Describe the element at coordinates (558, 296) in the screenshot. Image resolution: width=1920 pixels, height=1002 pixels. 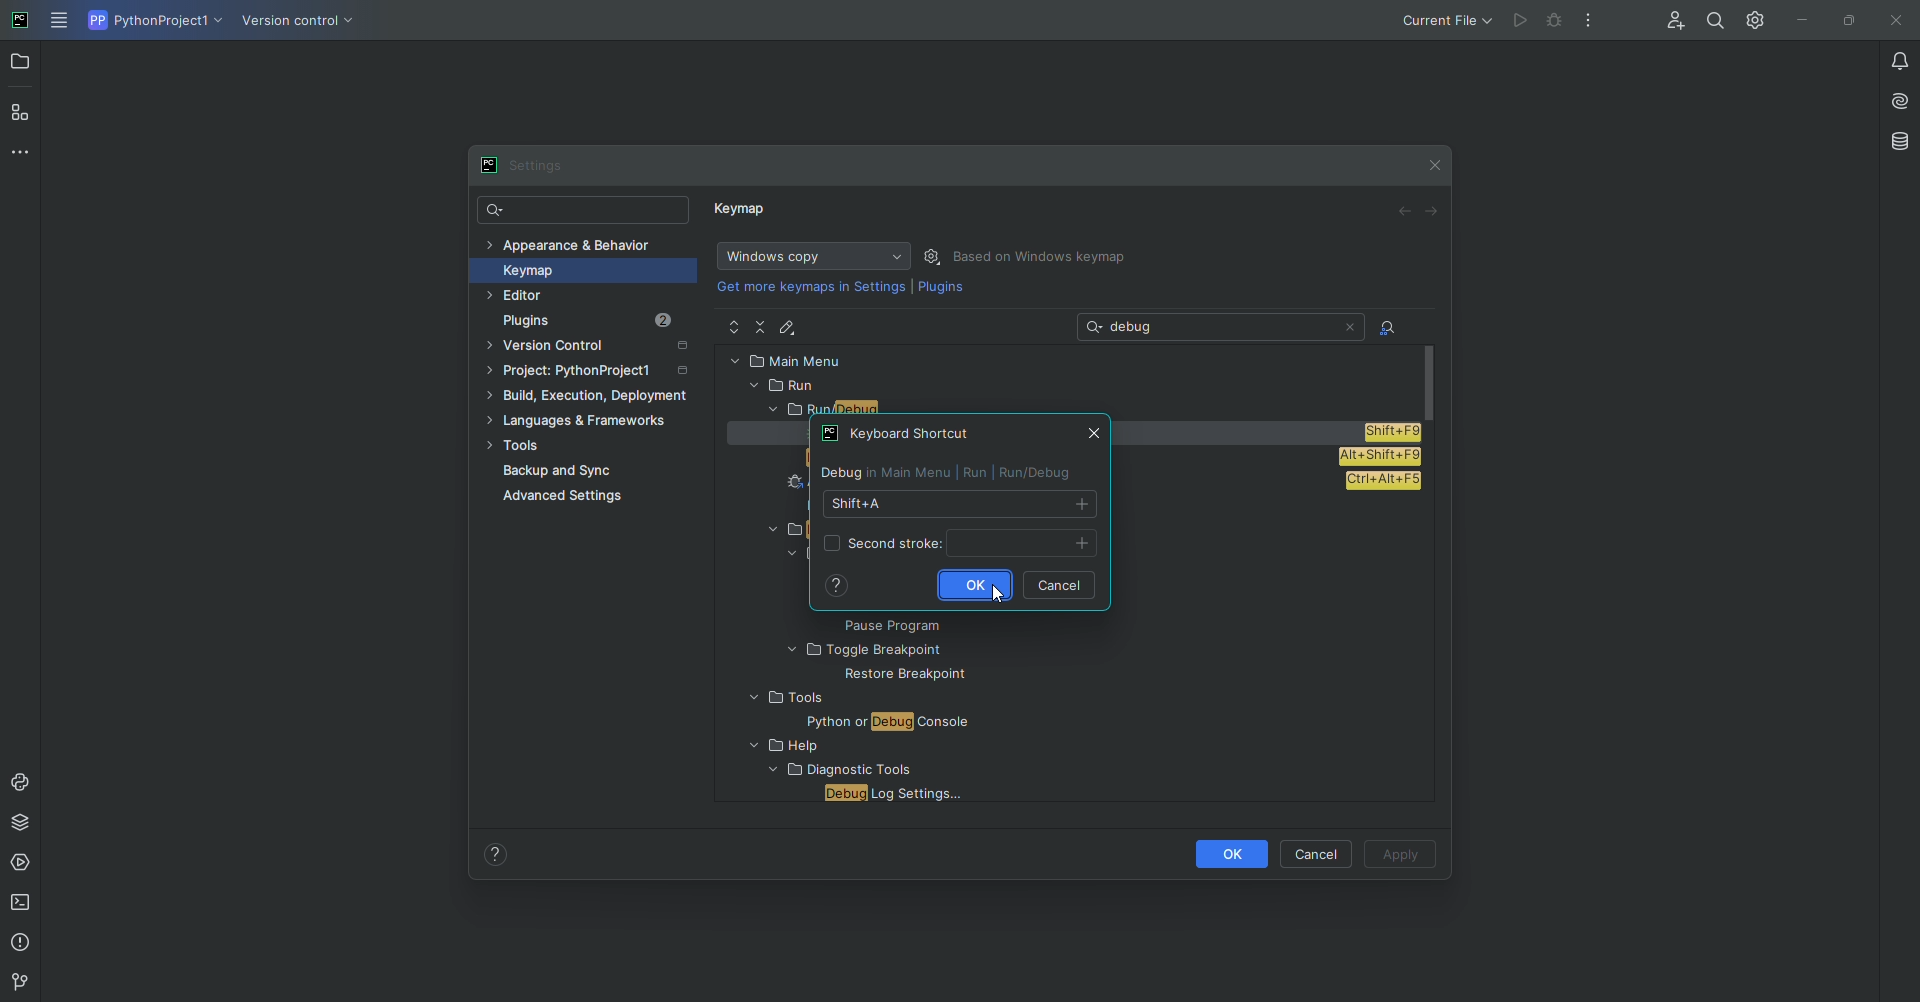
I see `Editor` at that location.